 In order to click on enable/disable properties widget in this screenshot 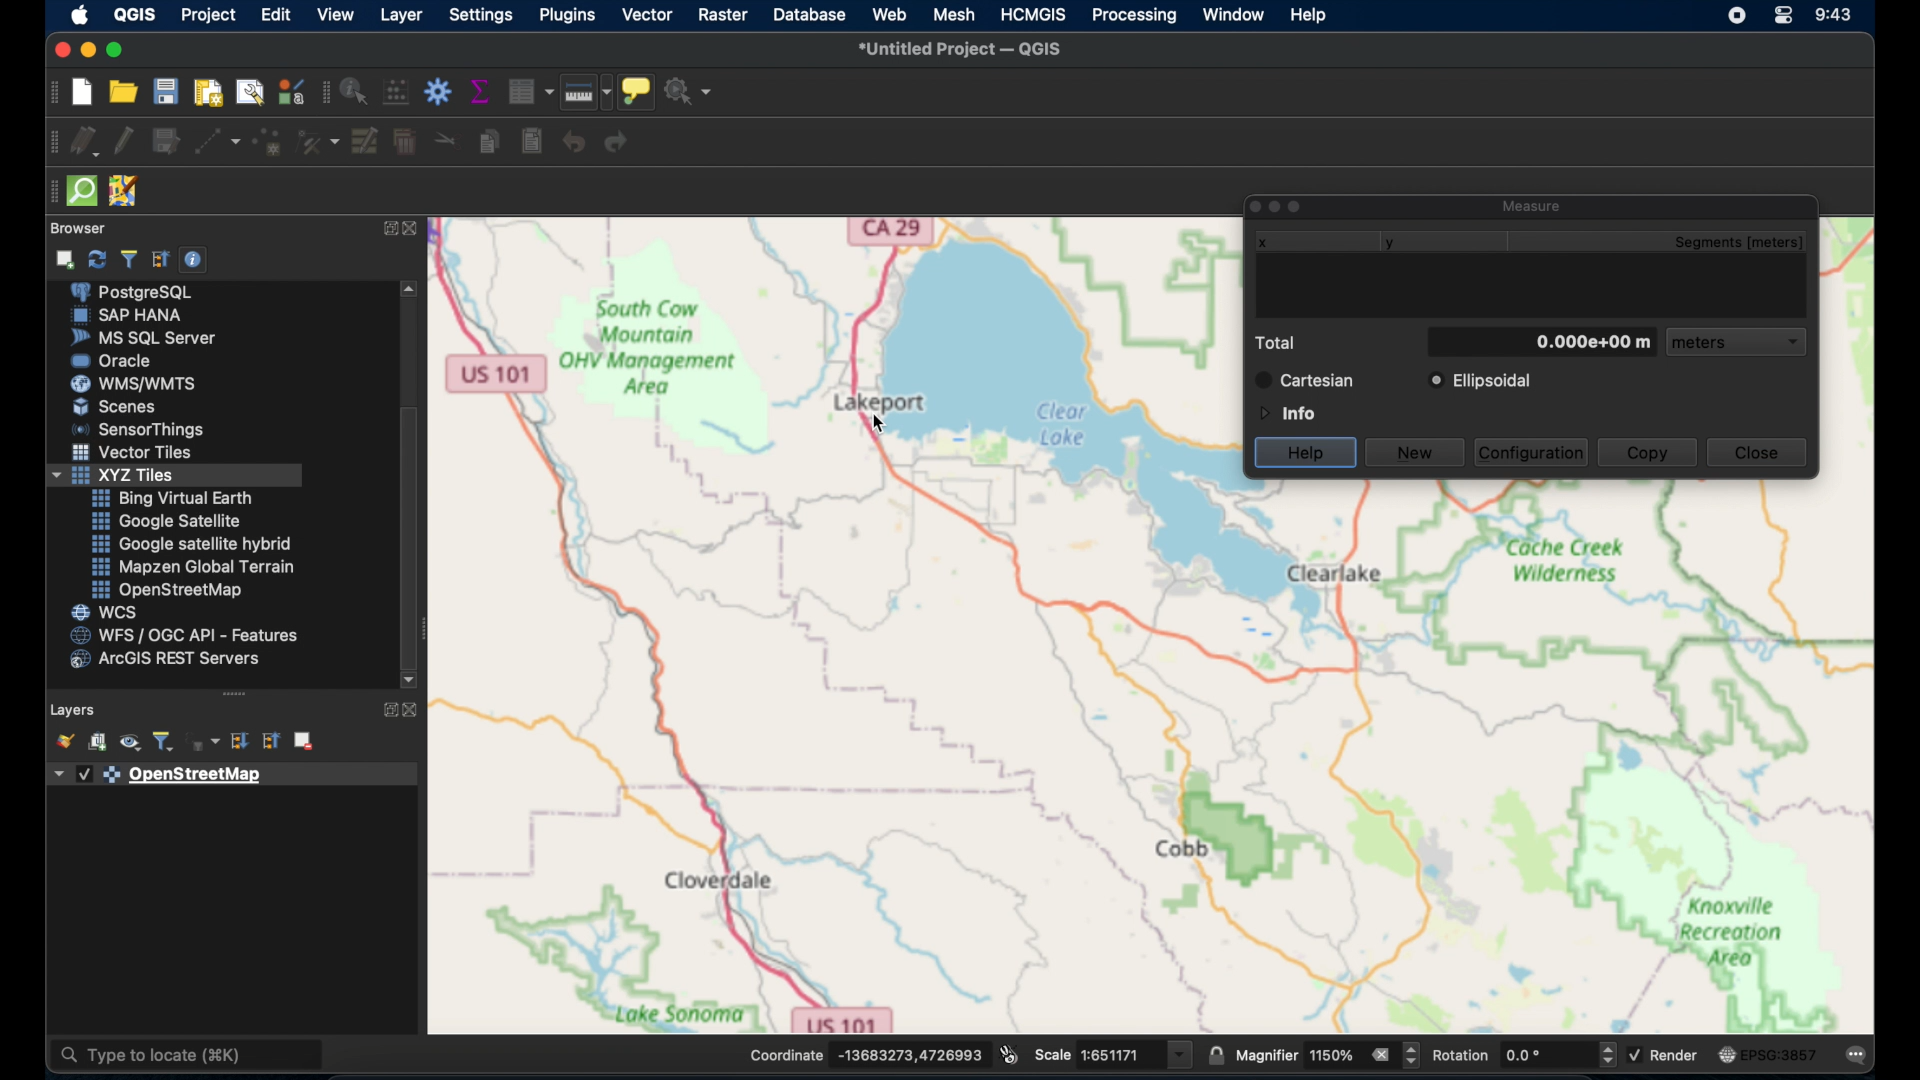, I will do `click(193, 260)`.